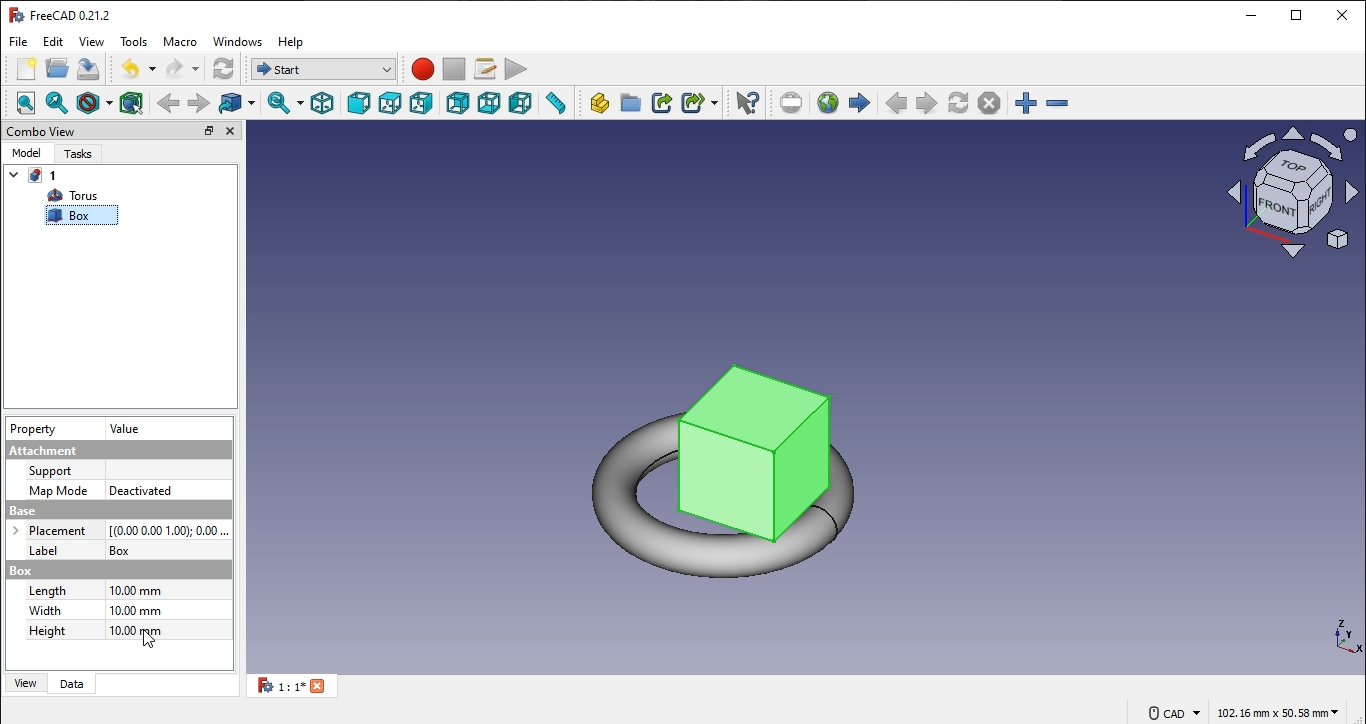  Describe the element at coordinates (55, 42) in the screenshot. I see `edit` at that location.